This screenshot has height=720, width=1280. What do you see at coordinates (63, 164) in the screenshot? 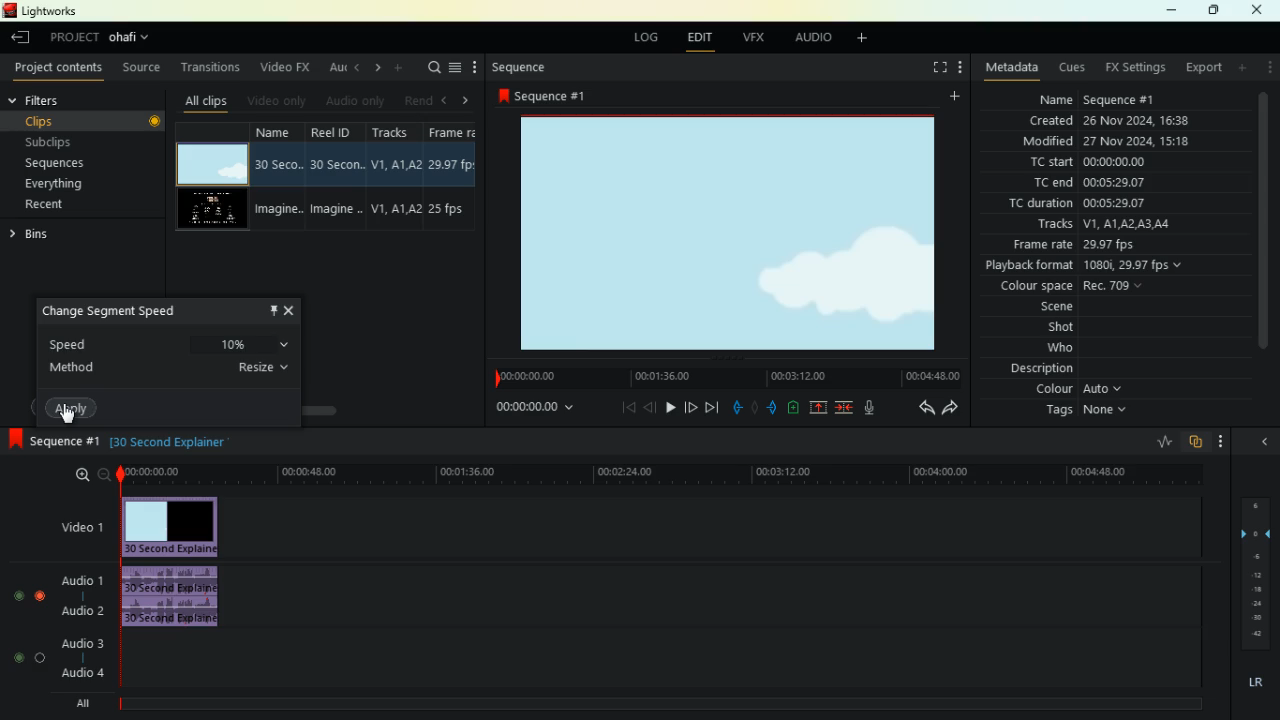
I see `sequences` at bounding box center [63, 164].